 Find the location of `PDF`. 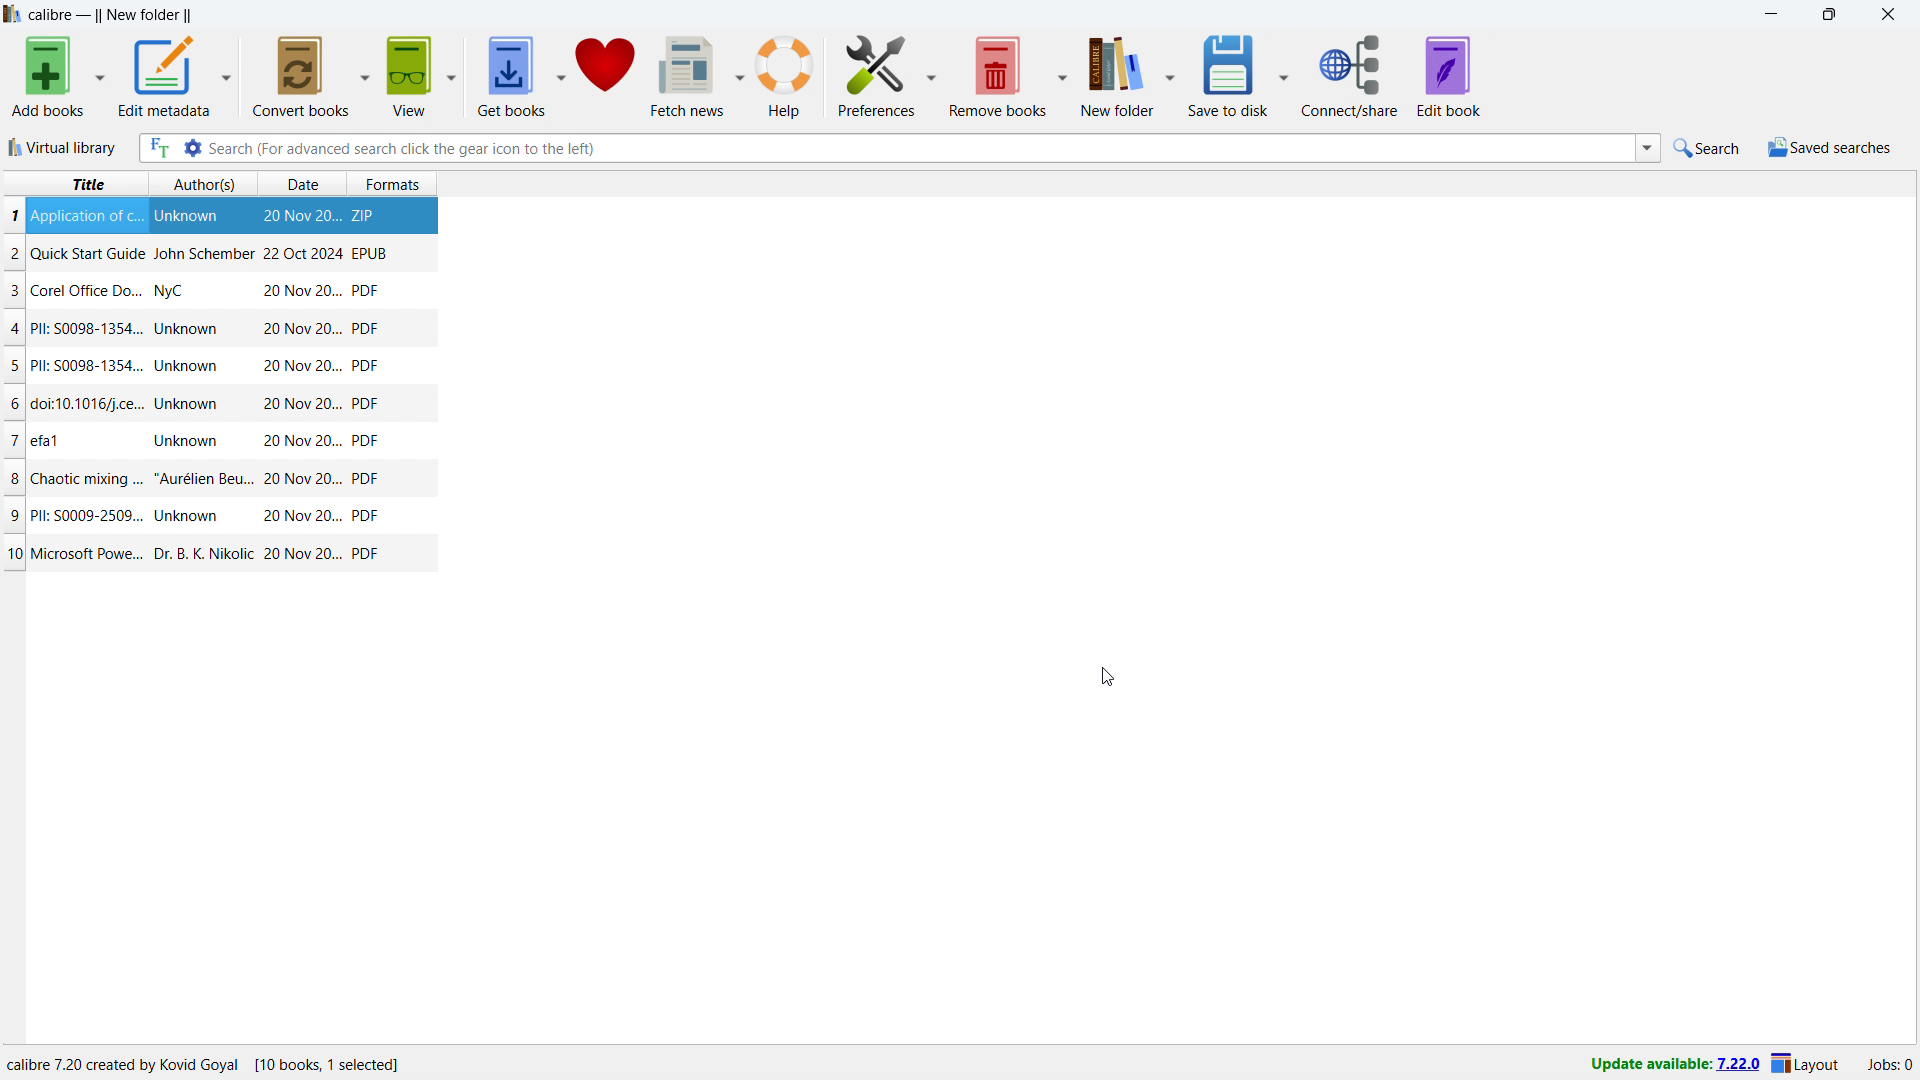

PDF is located at coordinates (366, 327).